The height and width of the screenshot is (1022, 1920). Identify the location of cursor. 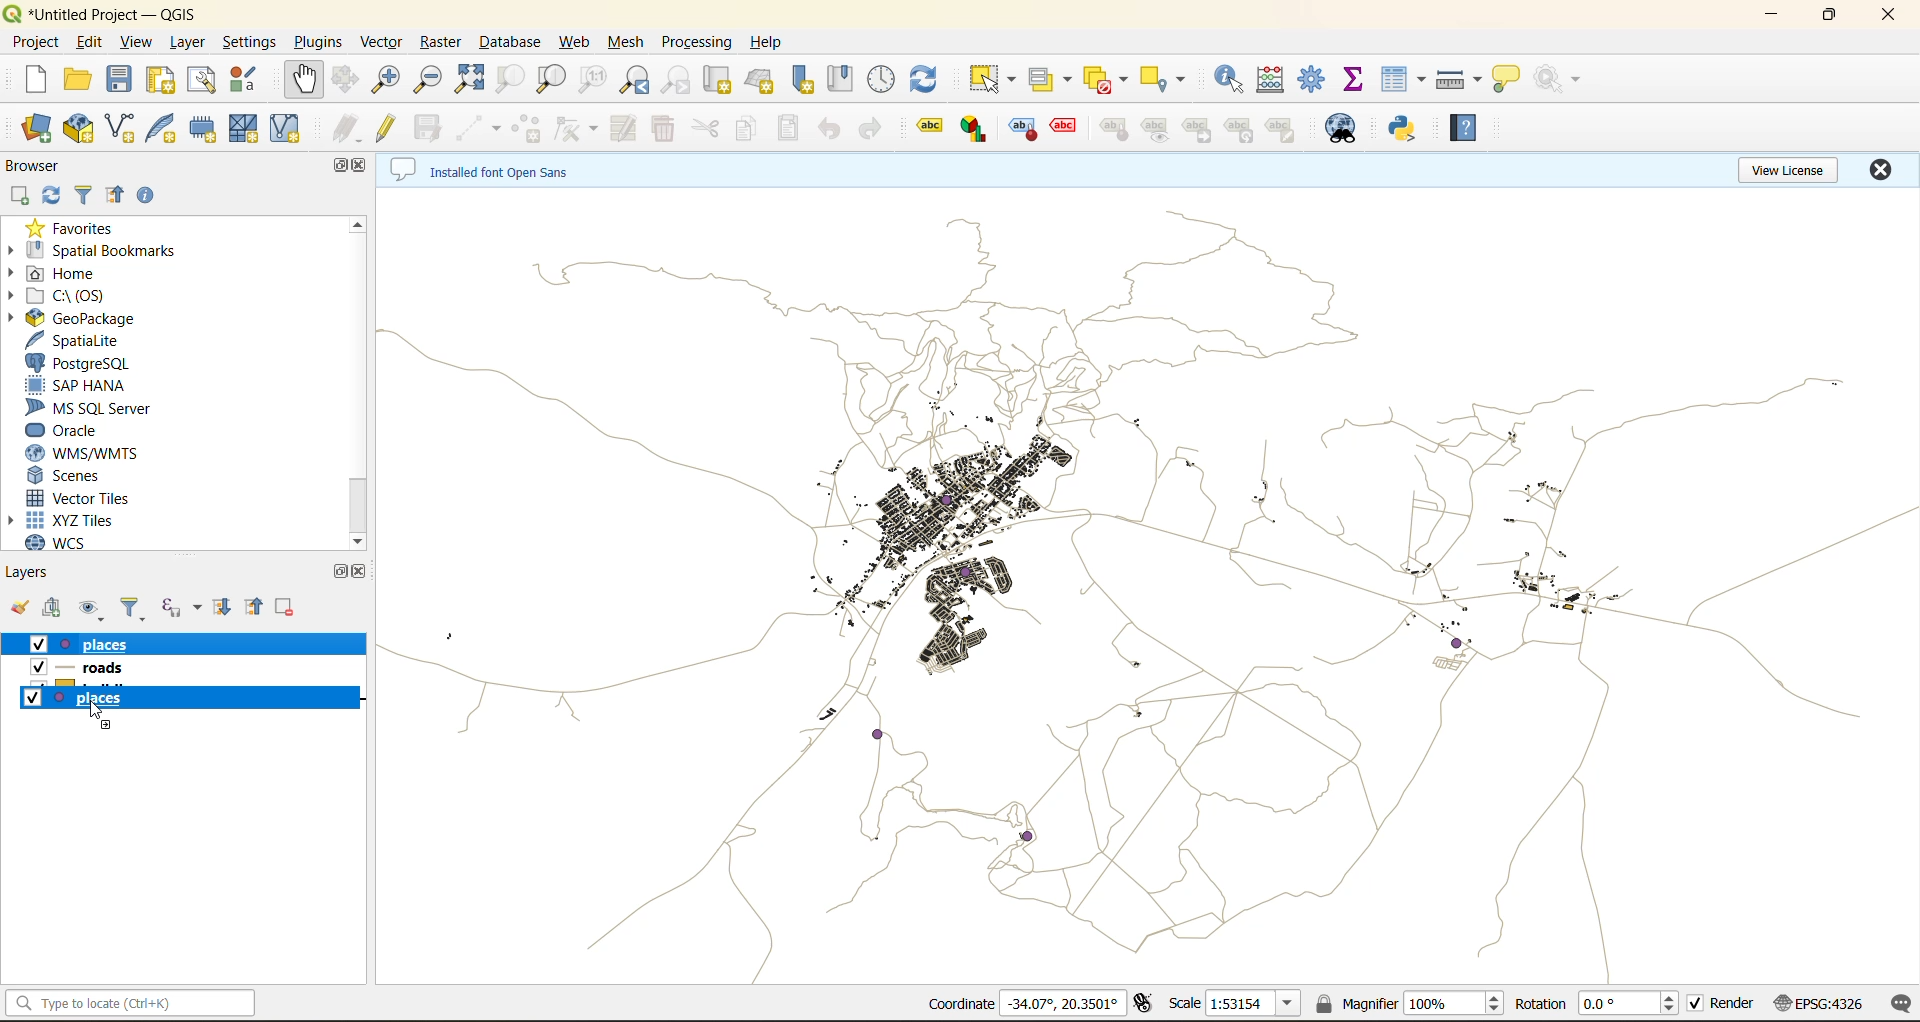
(95, 713).